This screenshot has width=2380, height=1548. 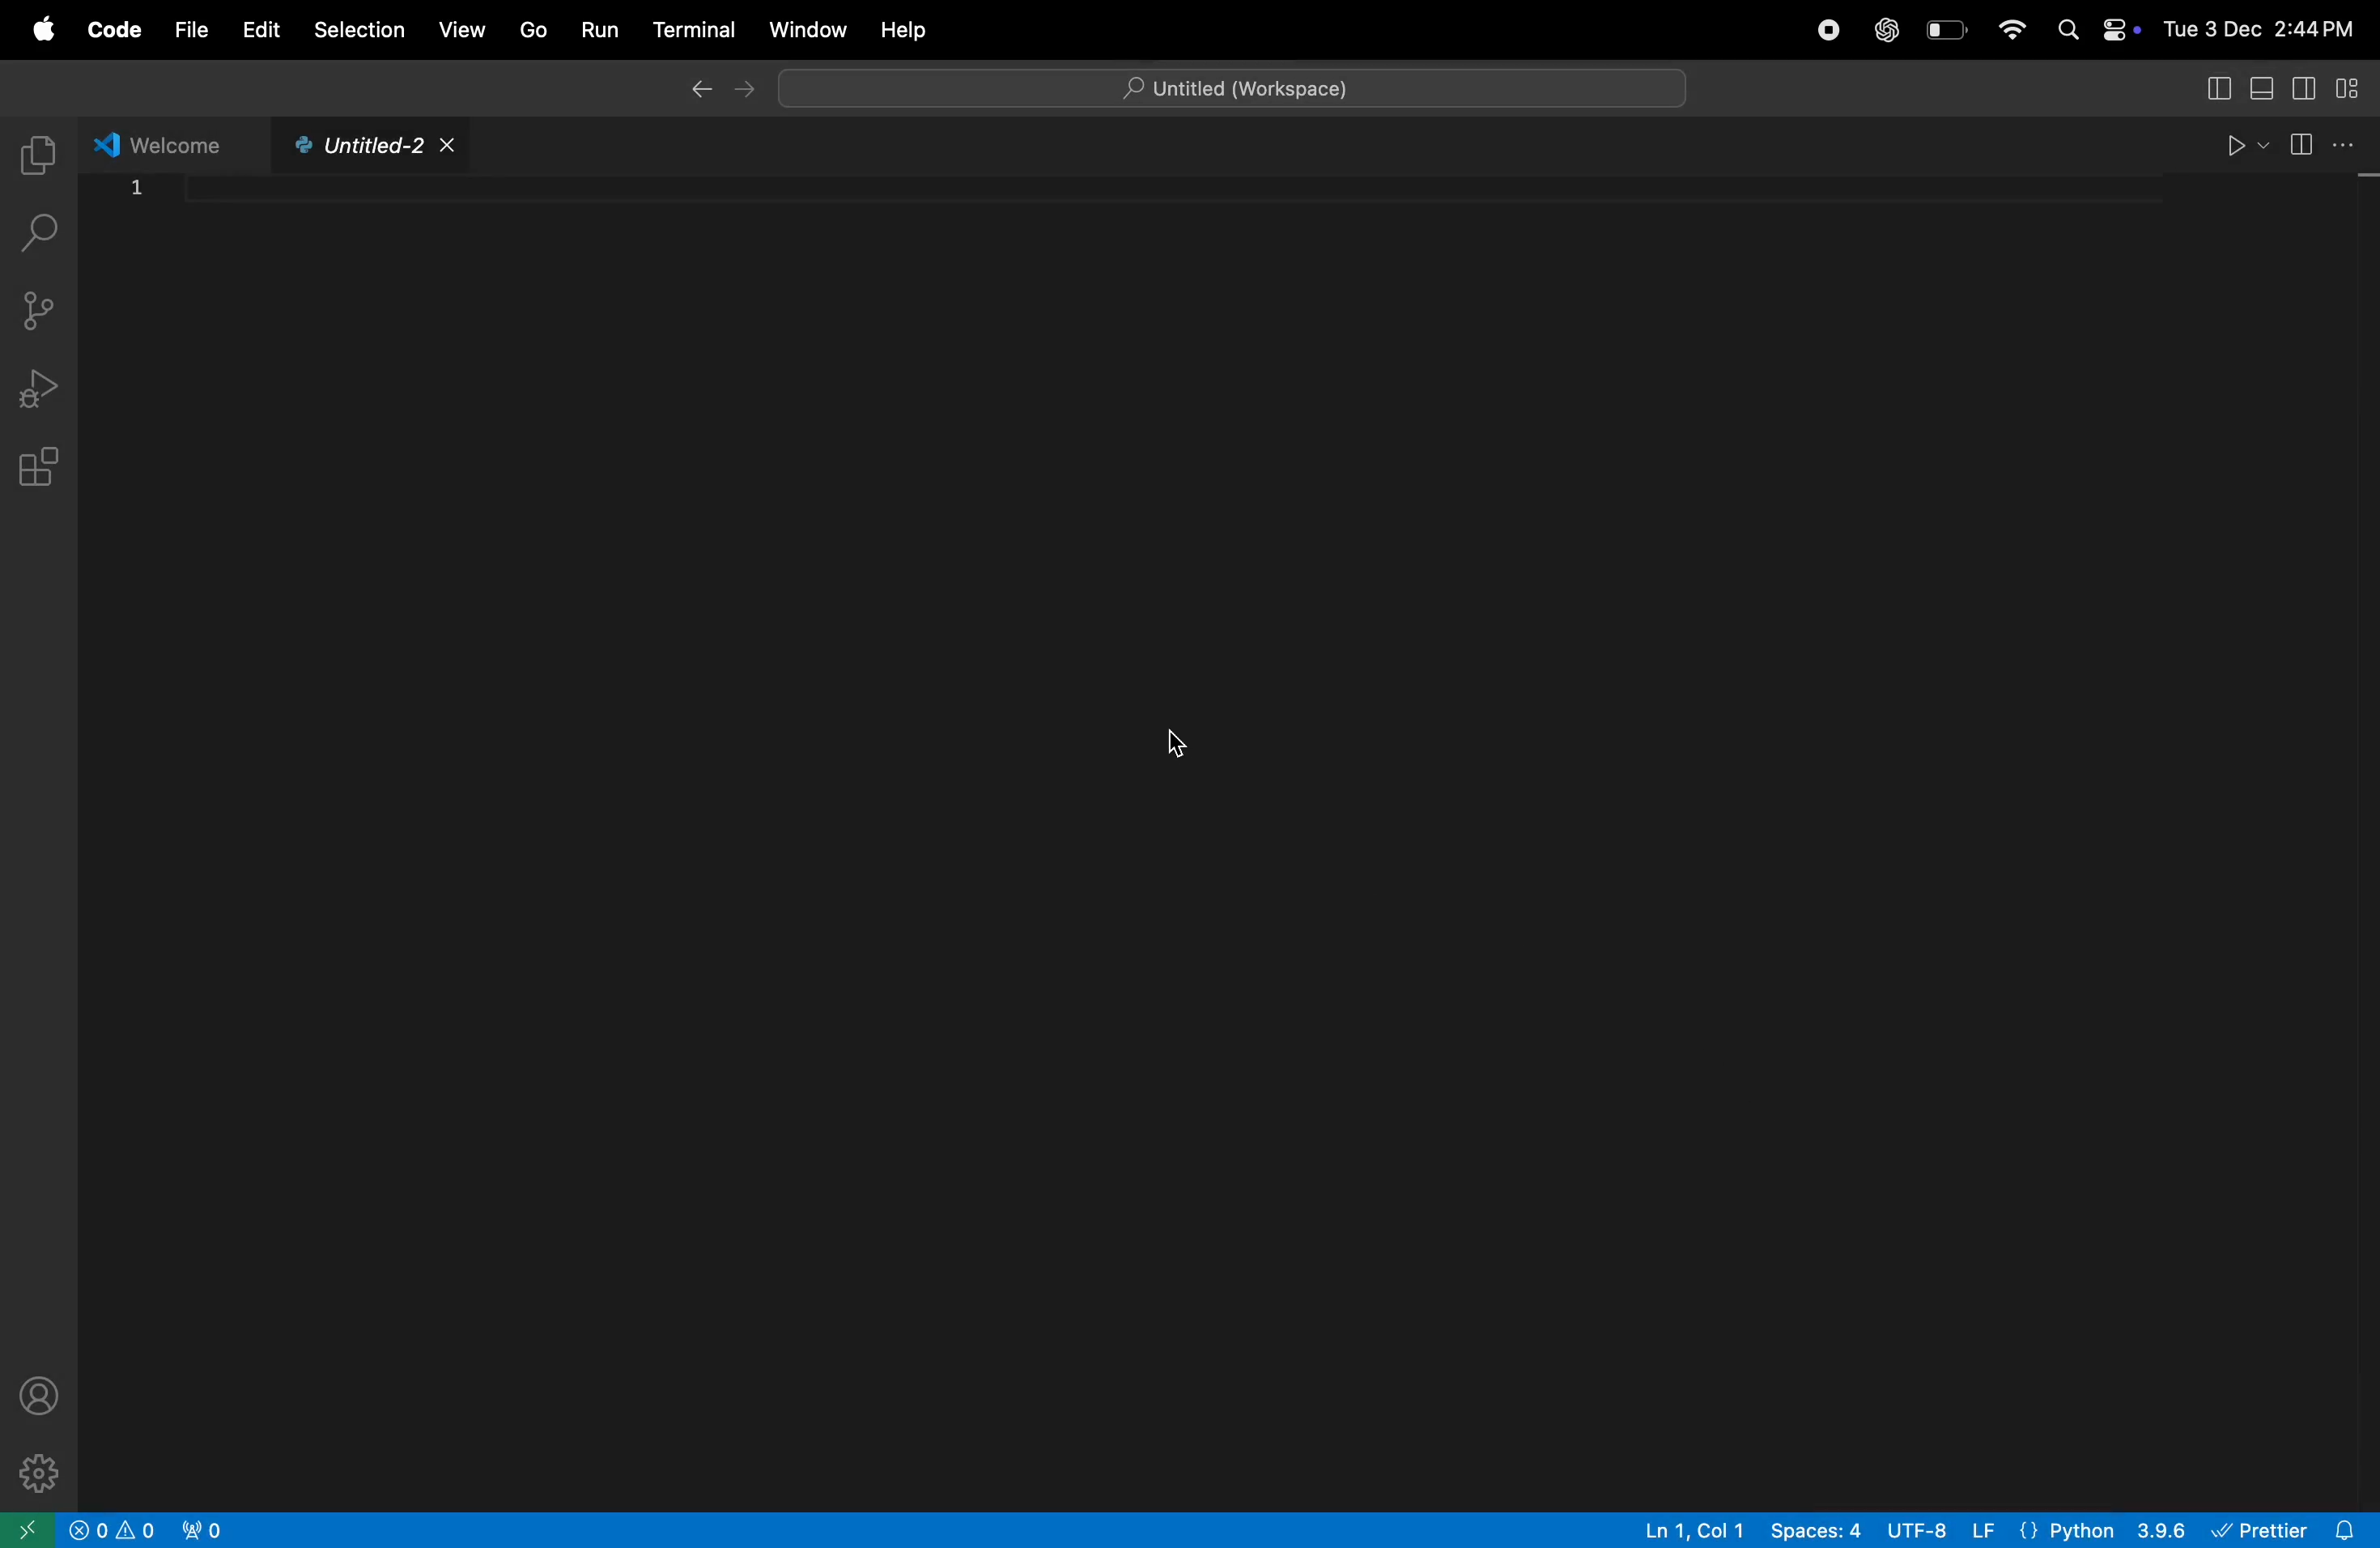 I want to click on run debug, so click(x=42, y=381).